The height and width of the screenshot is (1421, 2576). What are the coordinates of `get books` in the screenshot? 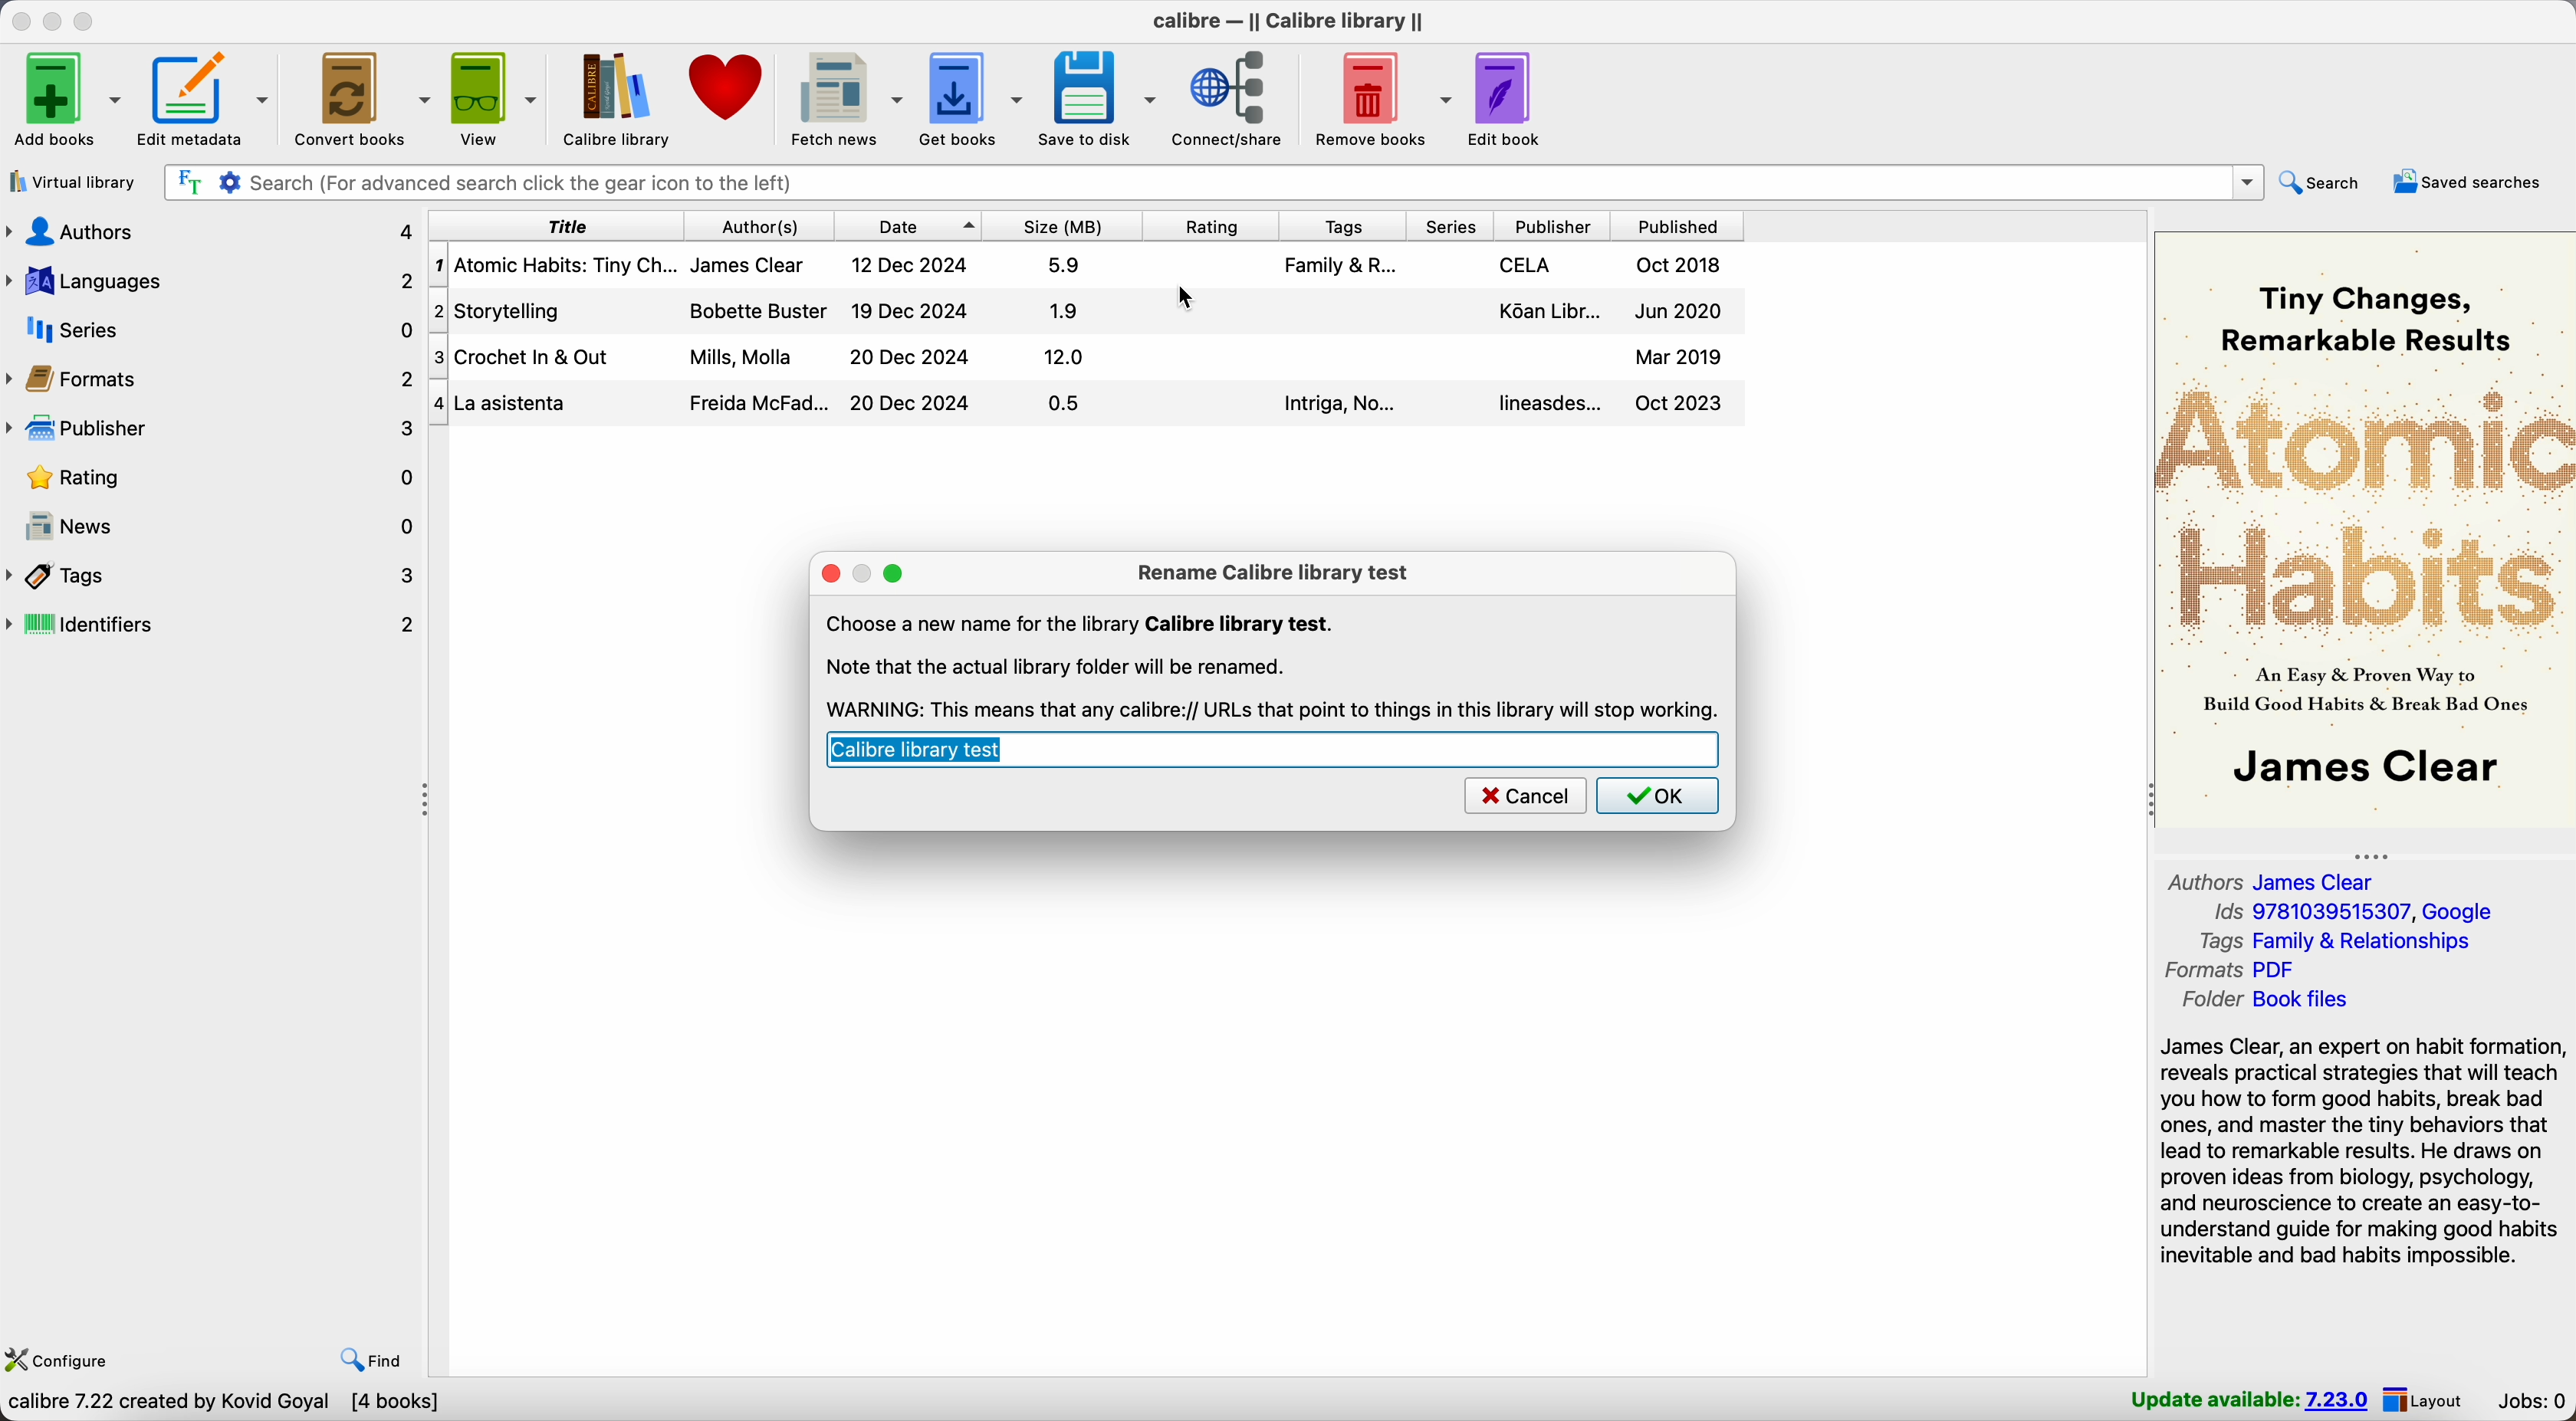 It's located at (972, 97).